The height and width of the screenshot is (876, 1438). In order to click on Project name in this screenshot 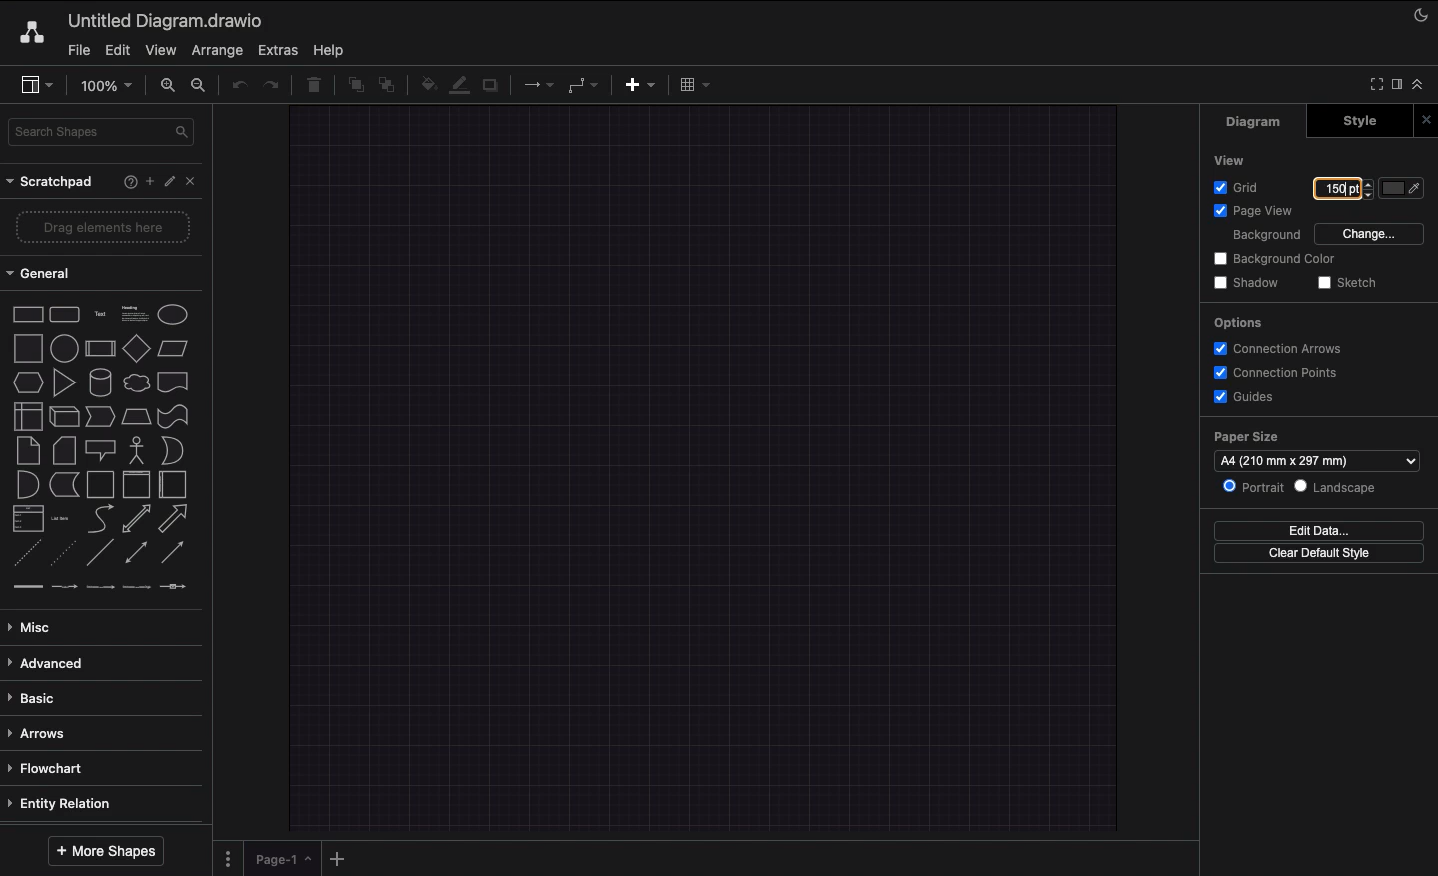, I will do `click(167, 20)`.